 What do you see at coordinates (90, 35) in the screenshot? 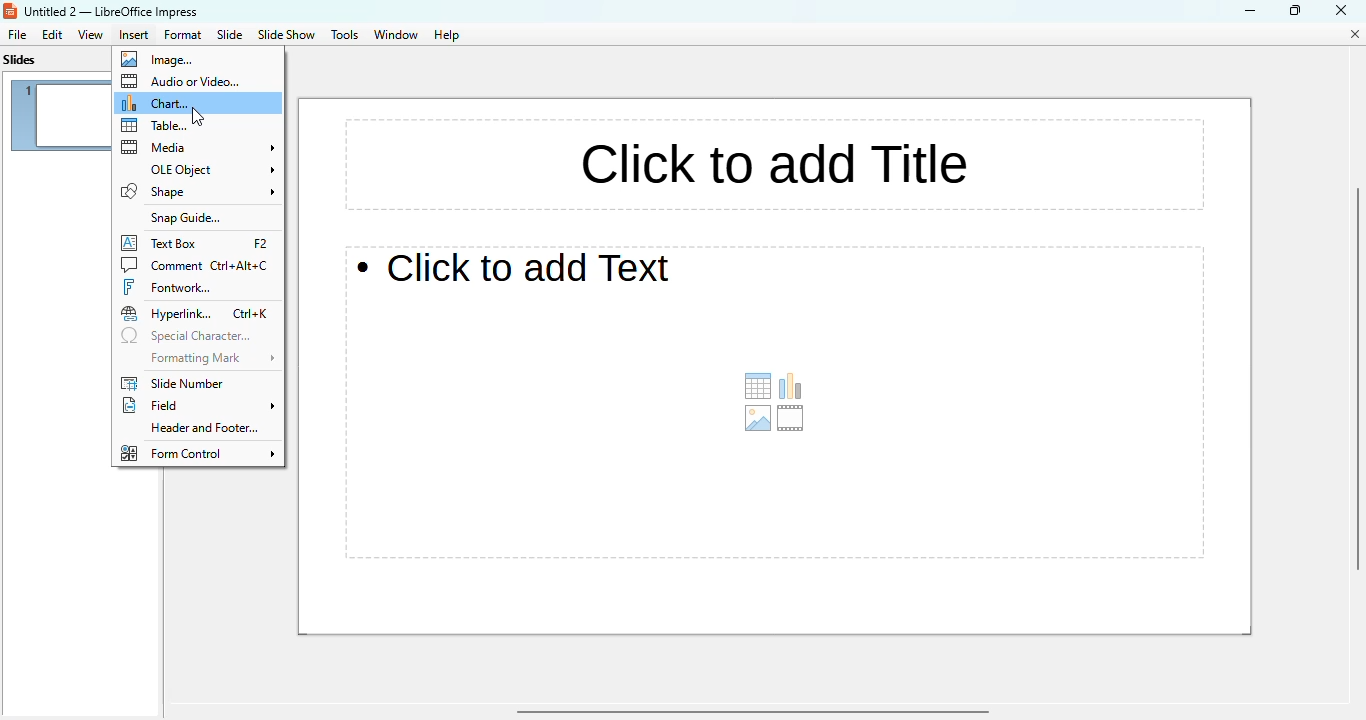
I see `view` at bounding box center [90, 35].